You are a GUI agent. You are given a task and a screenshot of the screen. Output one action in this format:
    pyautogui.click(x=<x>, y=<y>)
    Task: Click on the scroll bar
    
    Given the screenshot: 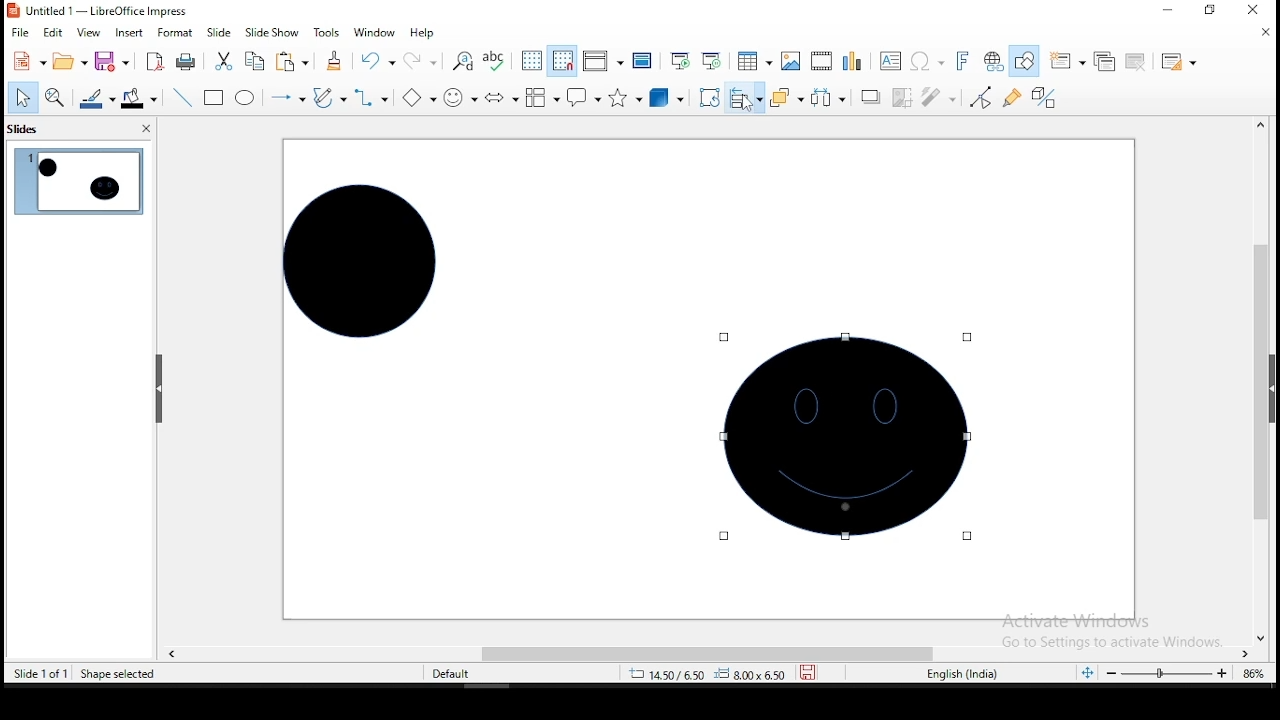 What is the action you would take?
    pyautogui.click(x=1267, y=379)
    